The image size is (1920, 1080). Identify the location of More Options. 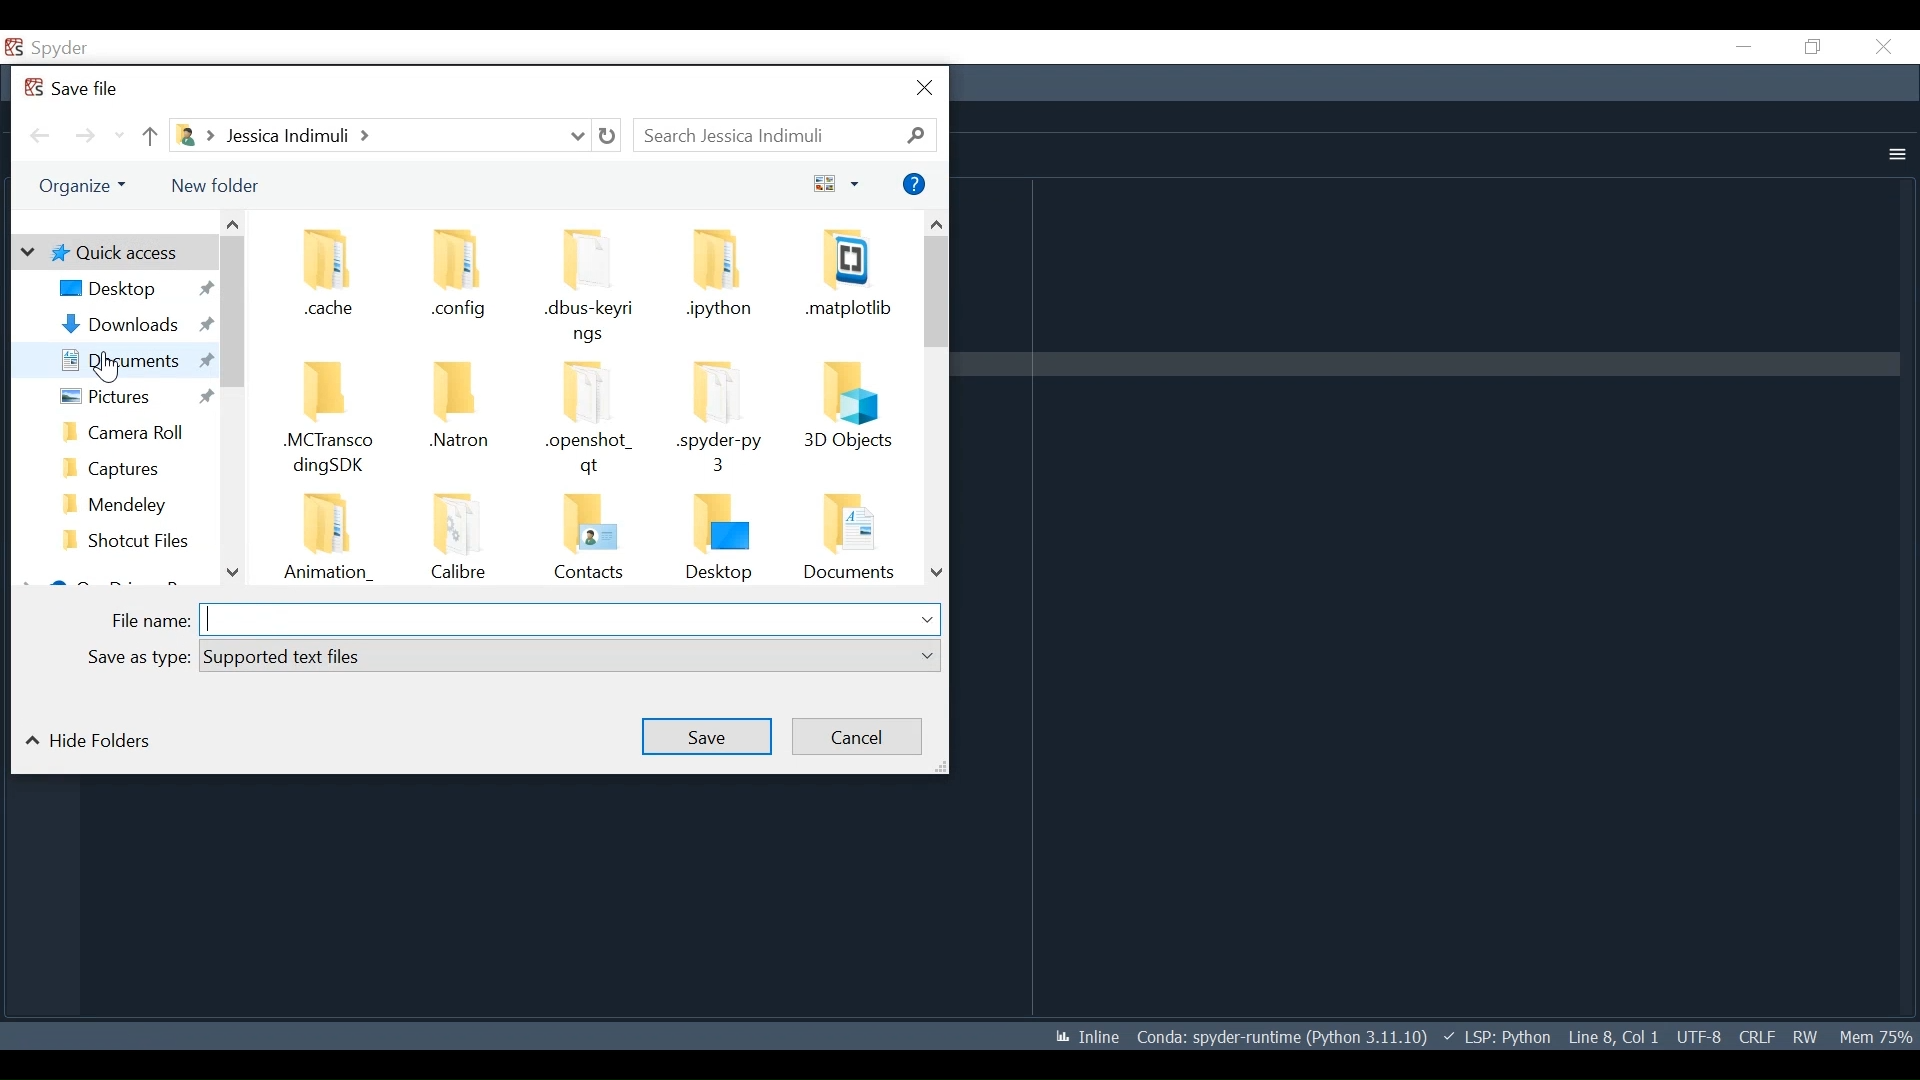
(1893, 155).